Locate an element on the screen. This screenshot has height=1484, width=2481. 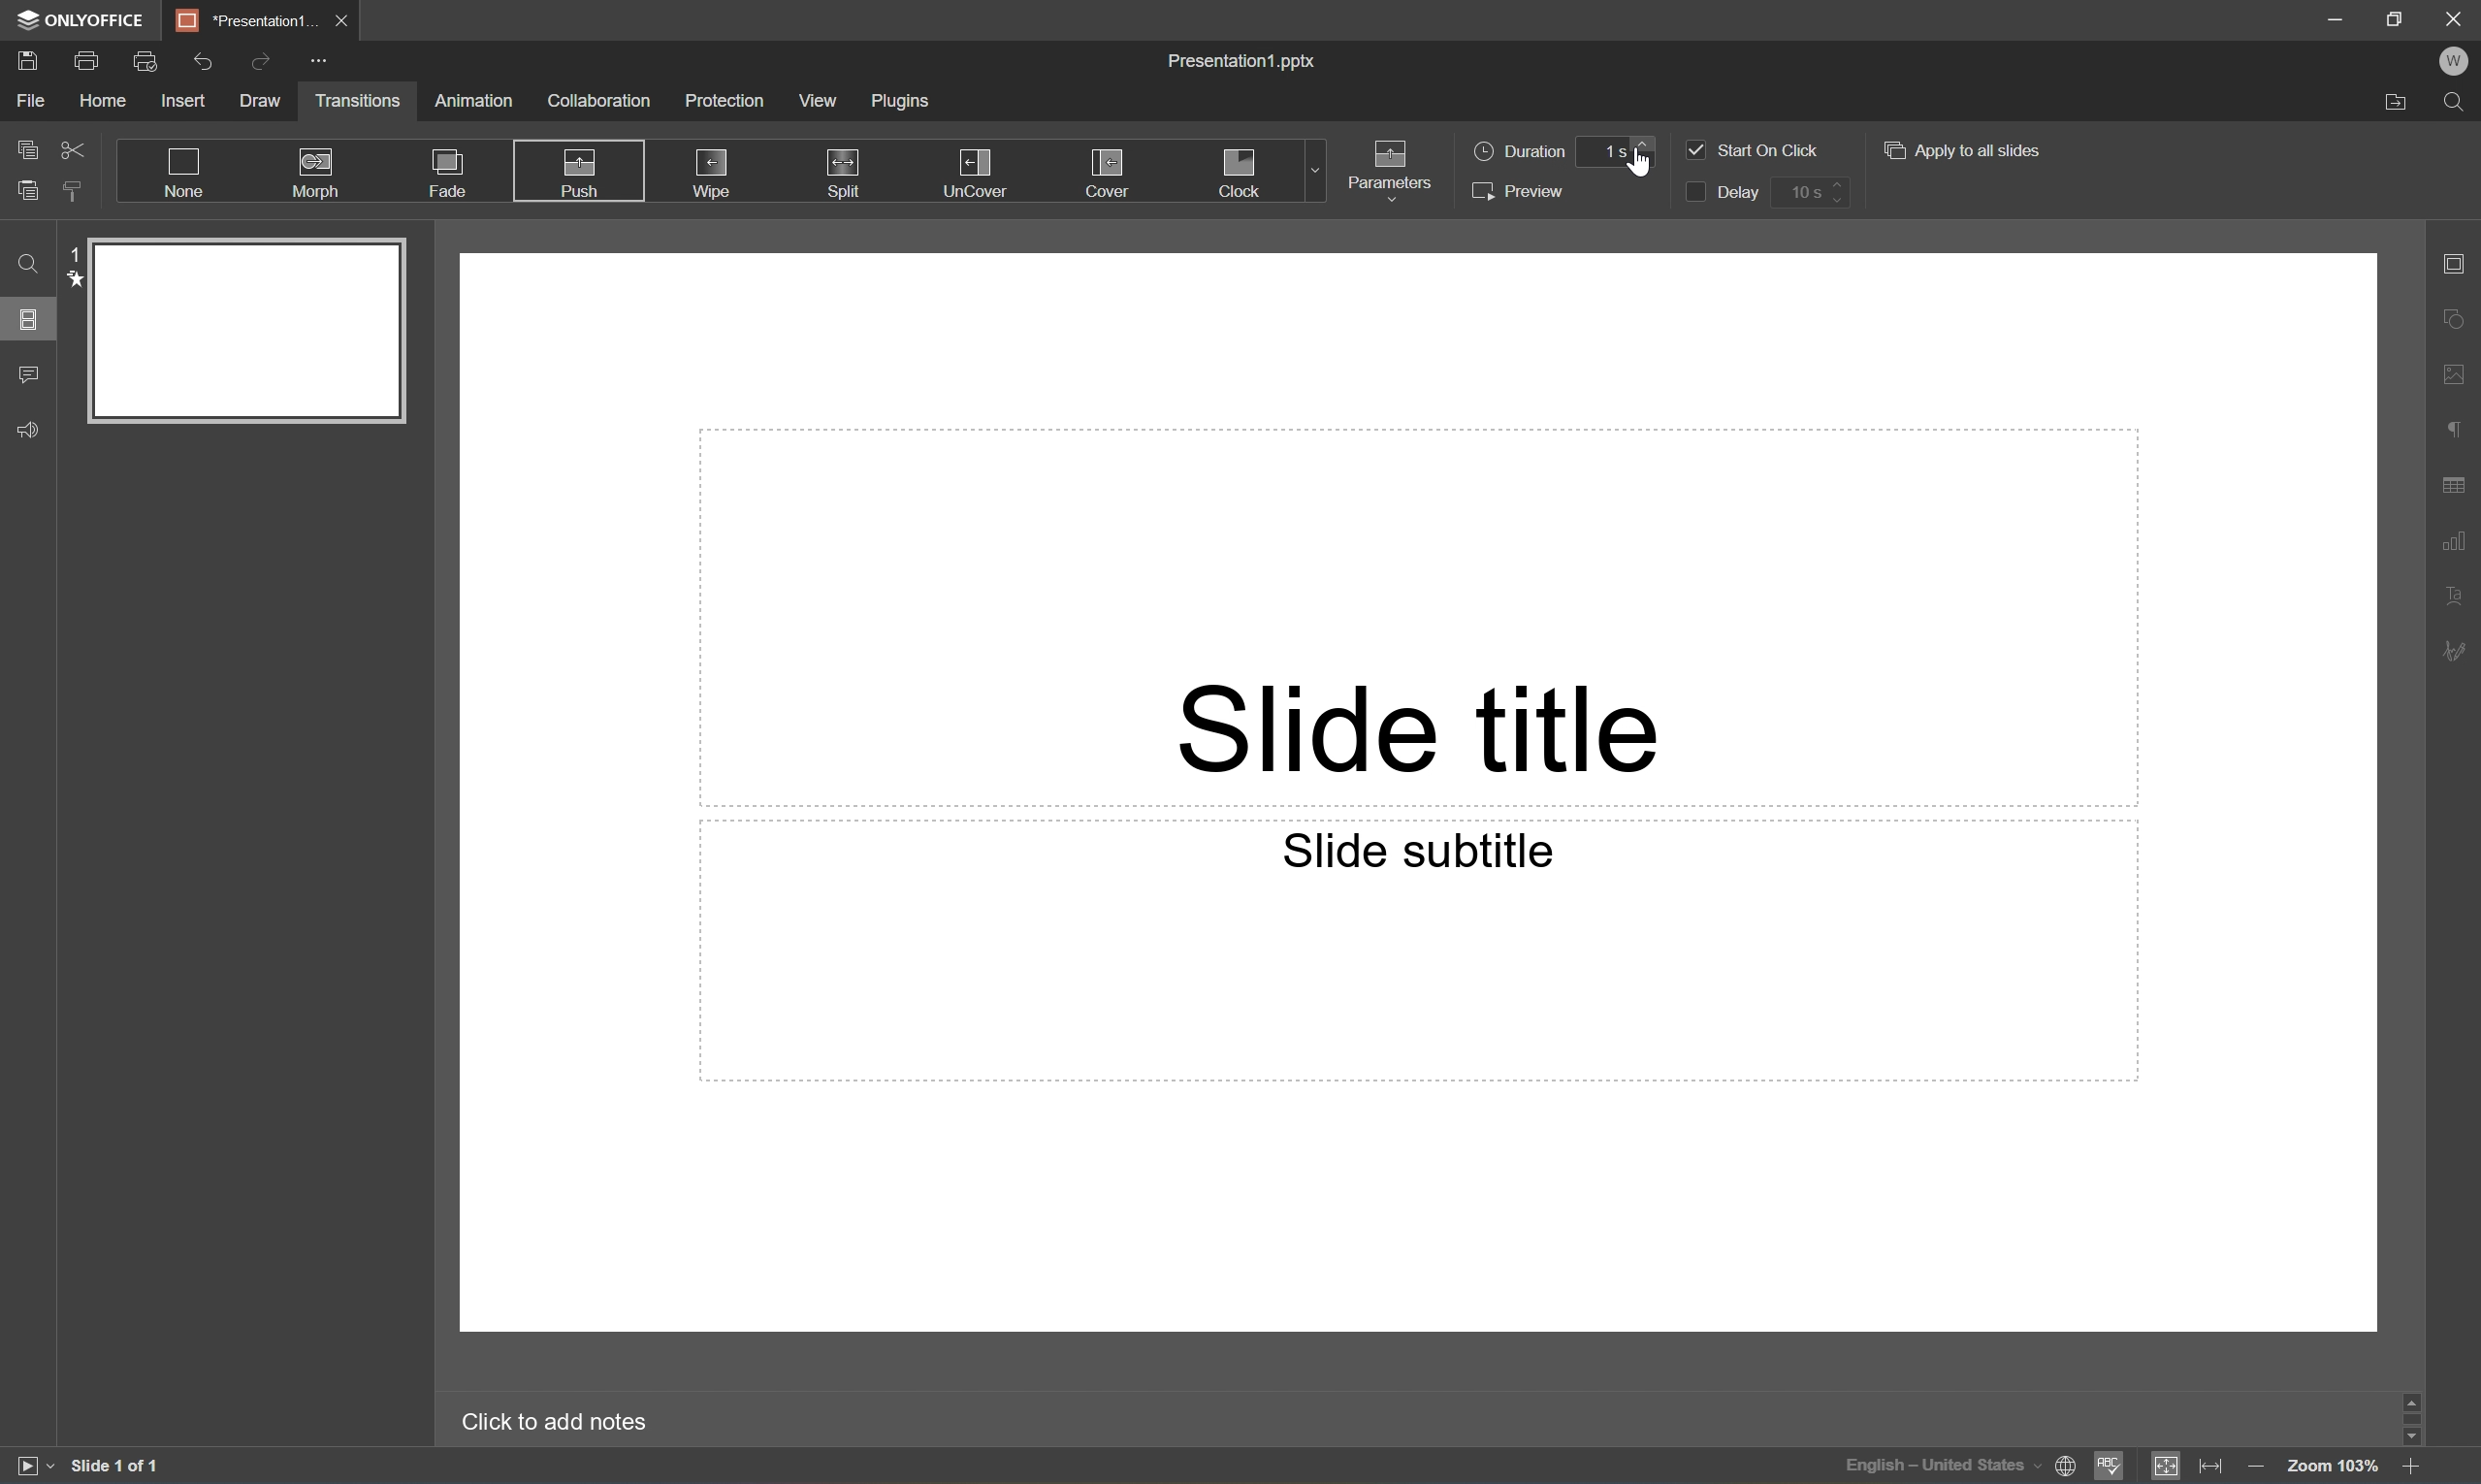
Table settings is located at coordinates (2458, 483).